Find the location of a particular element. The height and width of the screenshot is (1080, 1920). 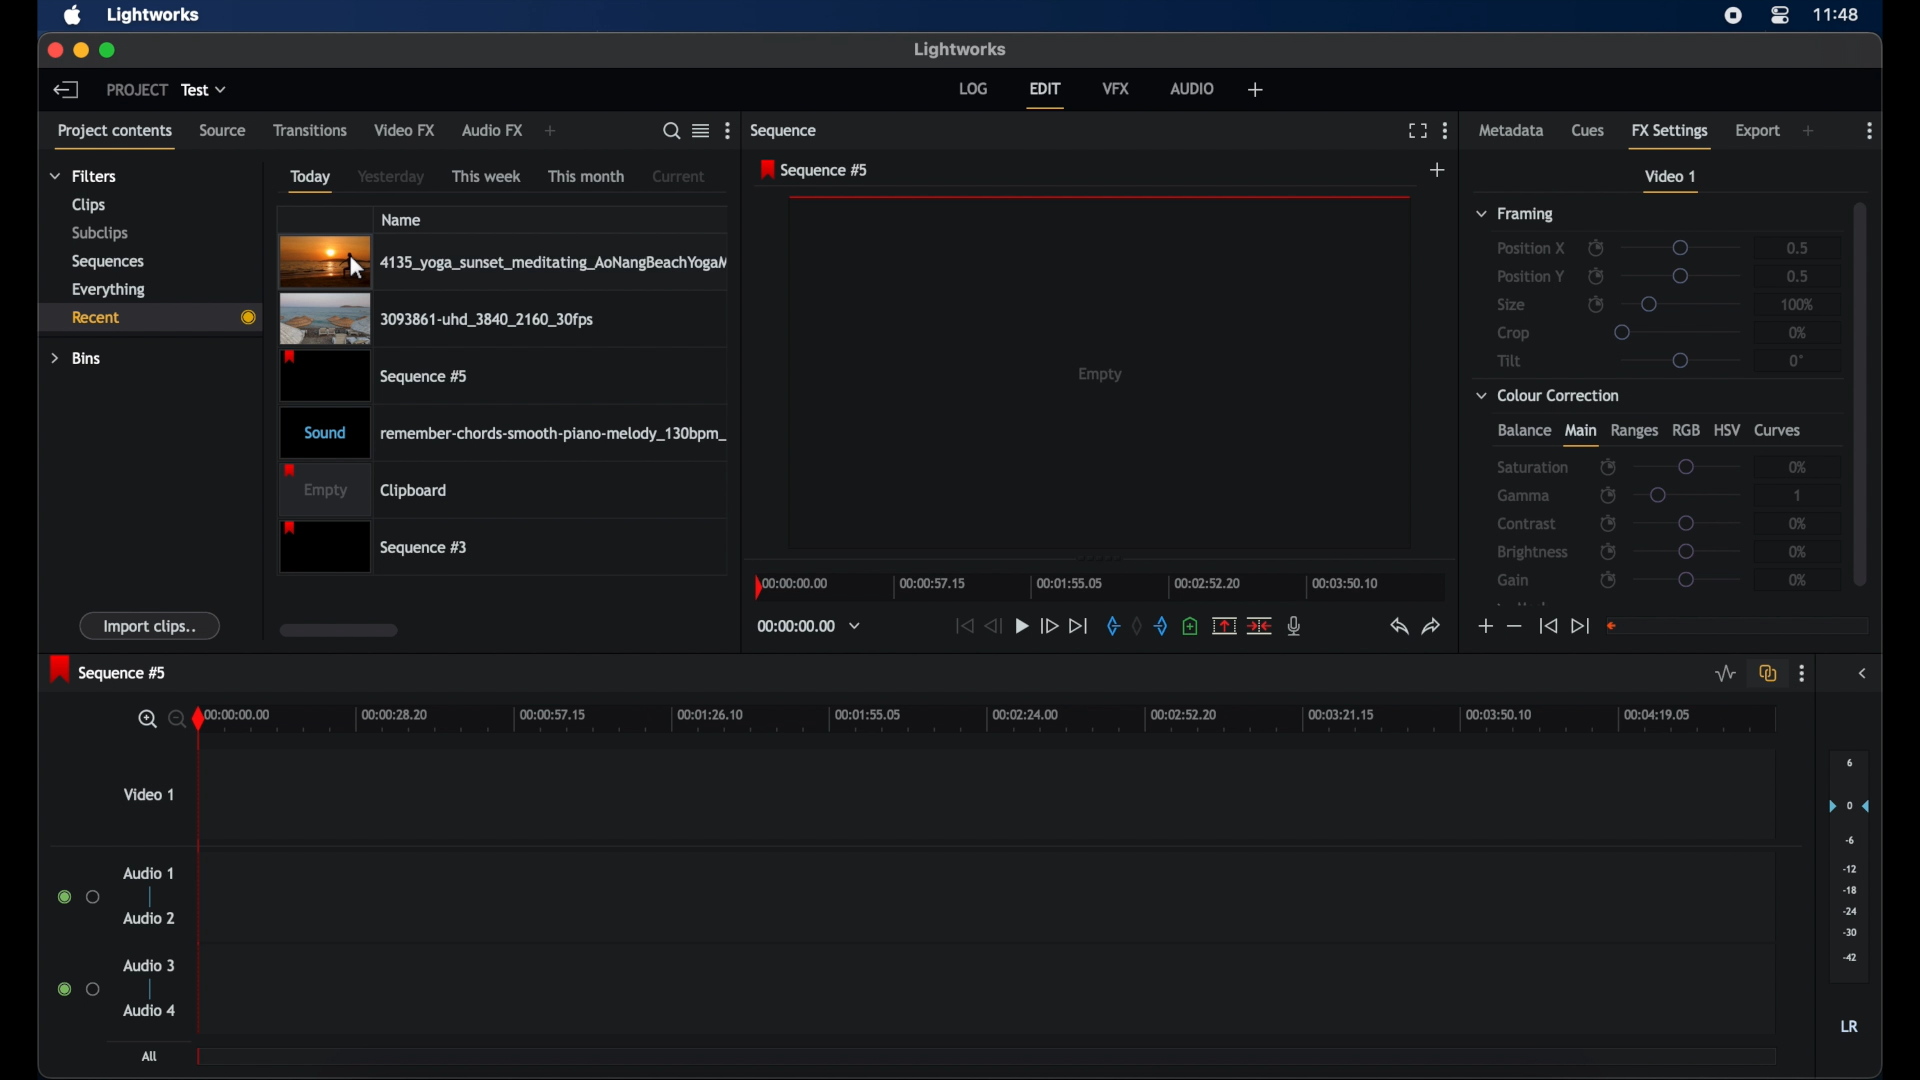

lightworks is located at coordinates (960, 49).